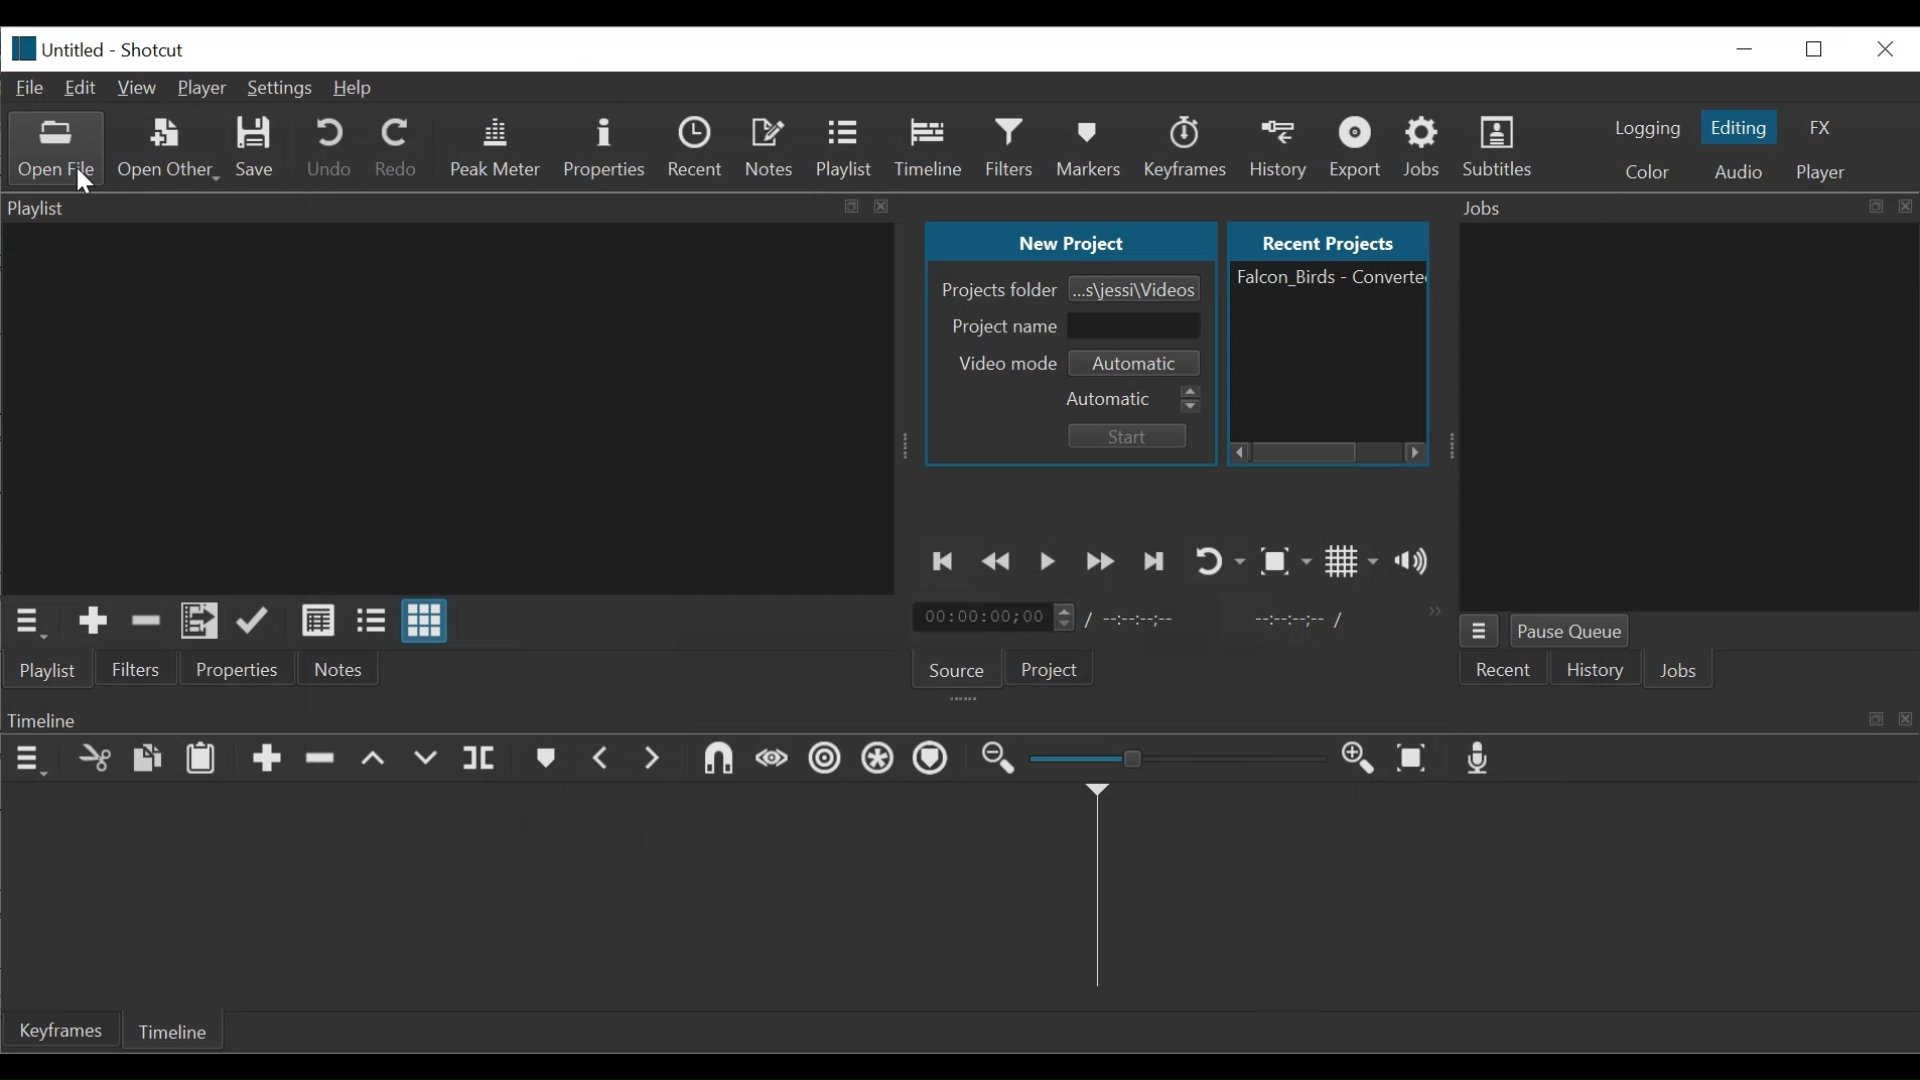 Image resolution: width=1920 pixels, height=1080 pixels. What do you see at coordinates (1682, 208) in the screenshot?
I see `Jobs Panel` at bounding box center [1682, 208].